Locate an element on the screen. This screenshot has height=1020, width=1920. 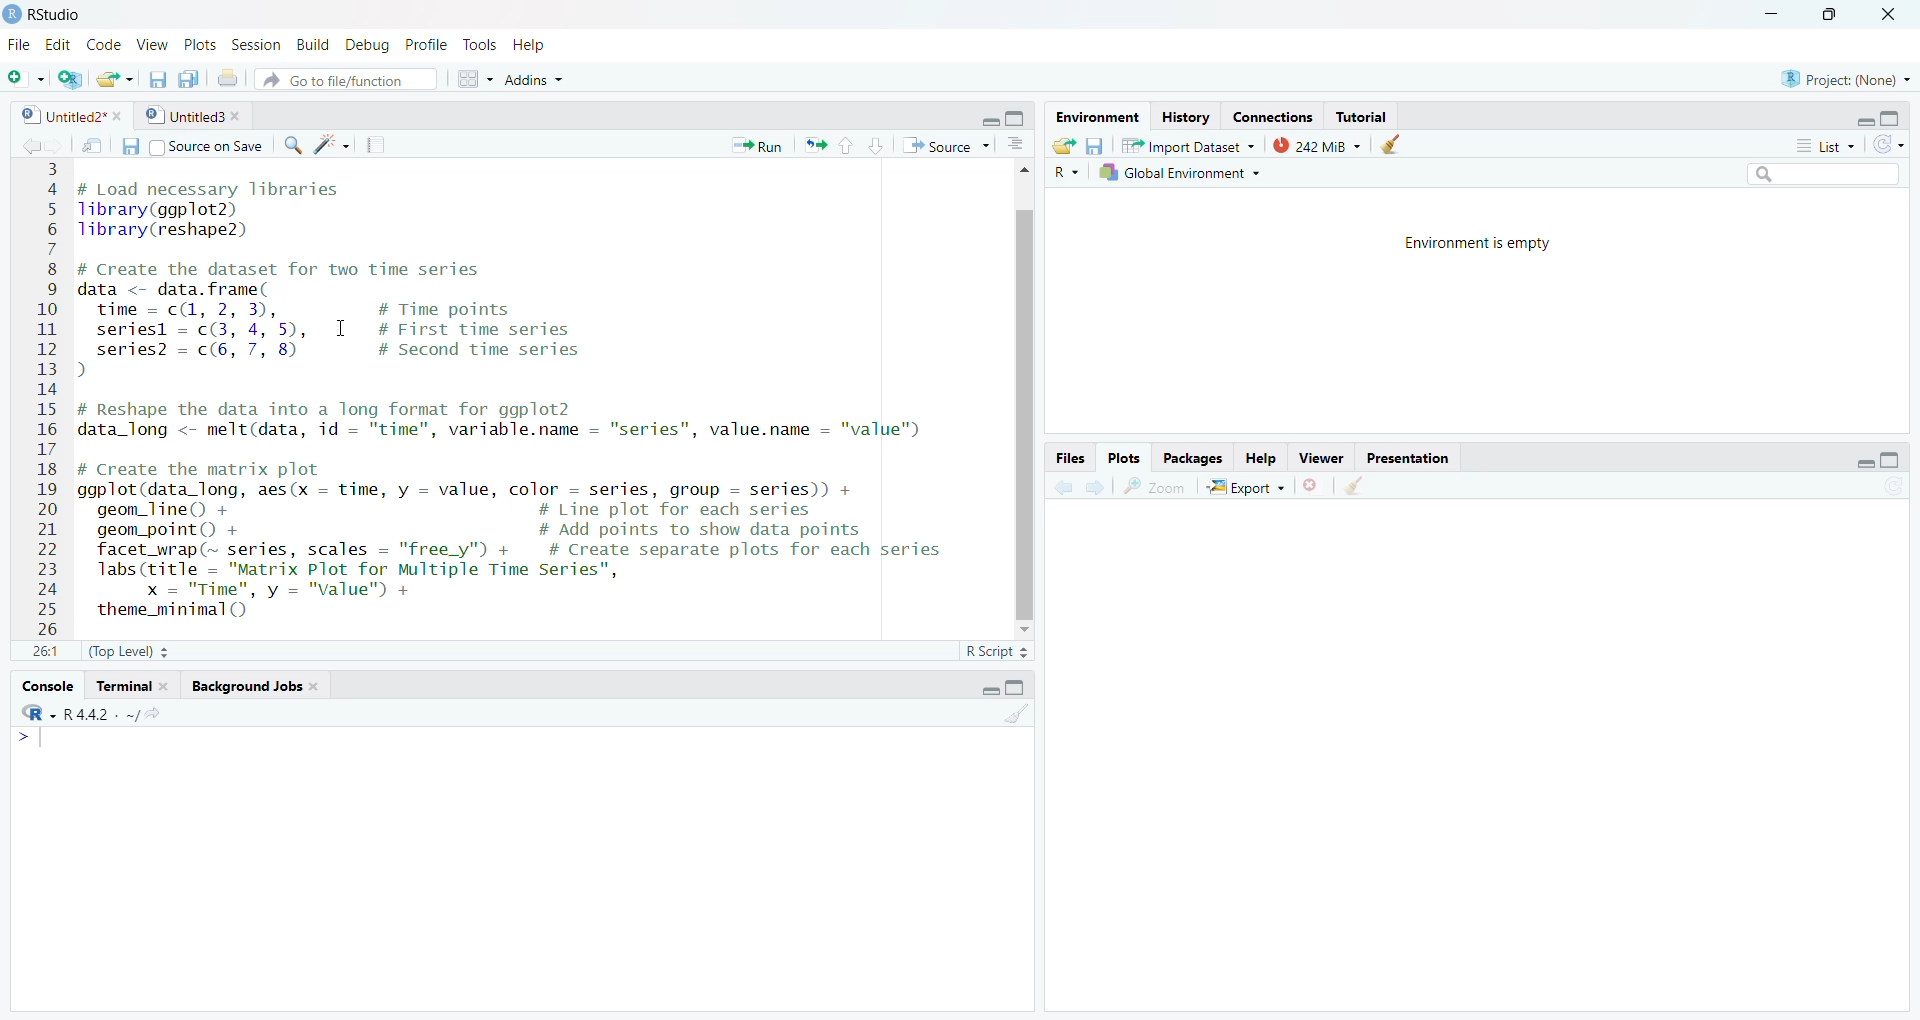
Connections is located at coordinates (1270, 117).